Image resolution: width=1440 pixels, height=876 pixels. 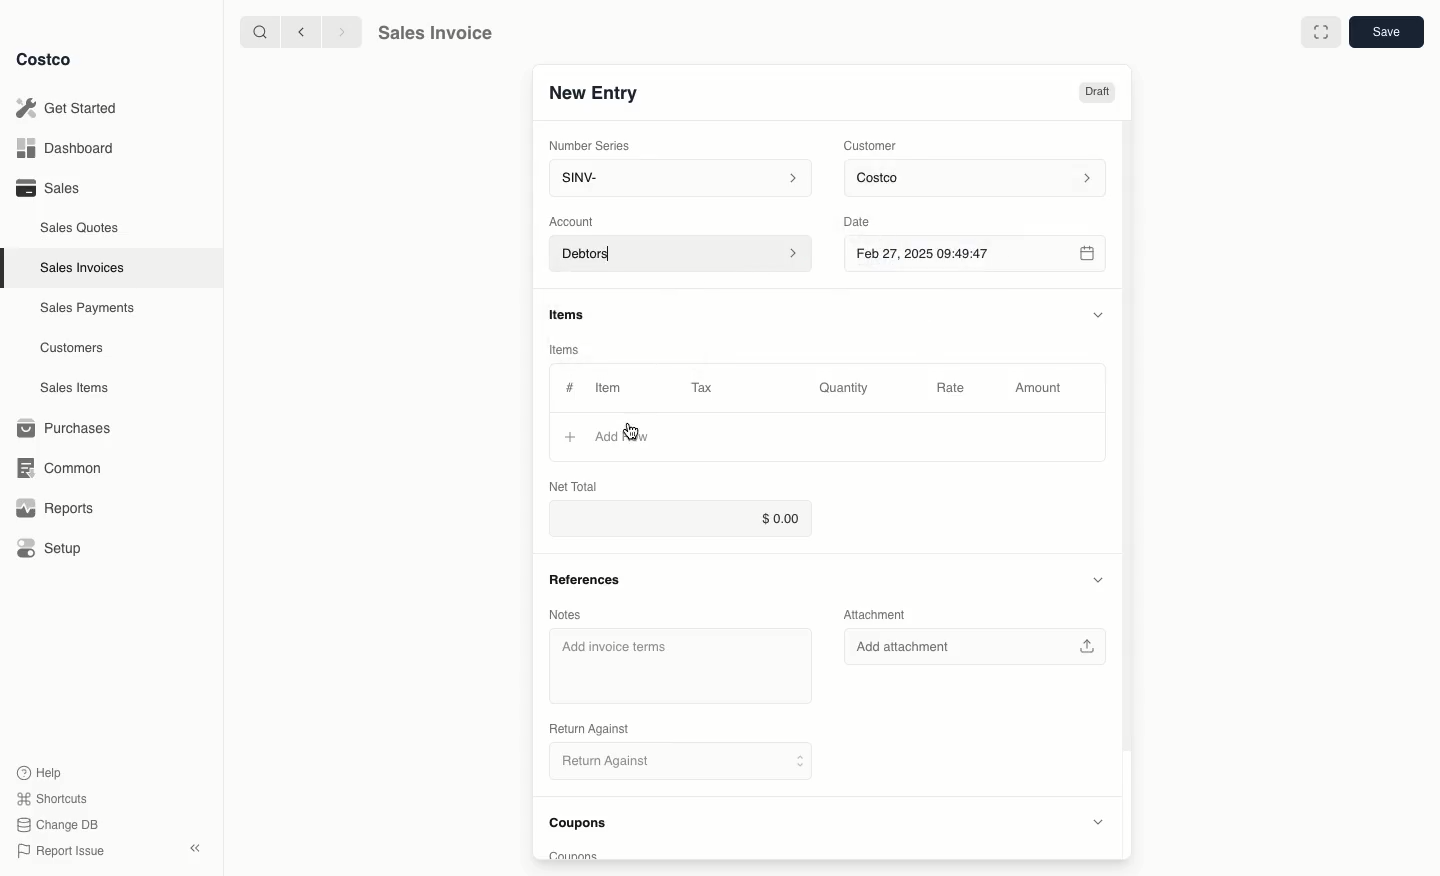 I want to click on Sales Quotes, so click(x=81, y=227).